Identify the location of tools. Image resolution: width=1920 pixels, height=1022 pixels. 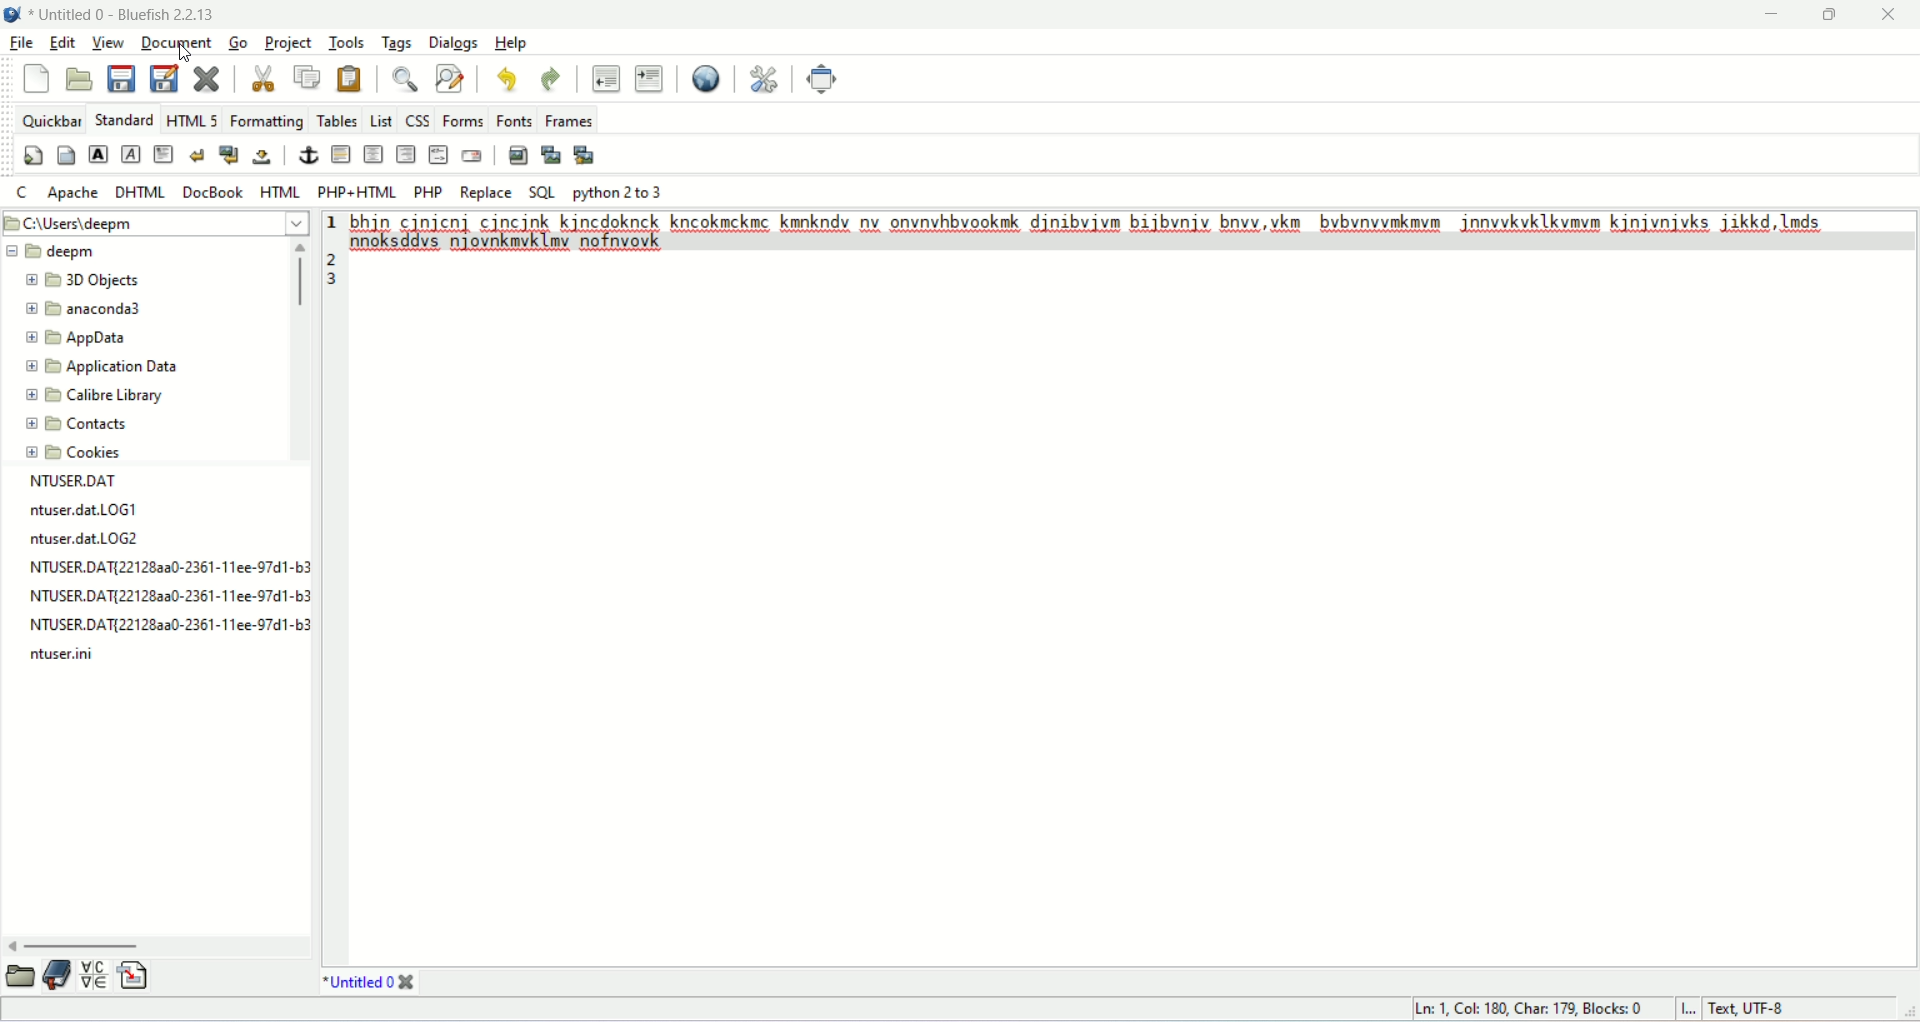
(345, 41).